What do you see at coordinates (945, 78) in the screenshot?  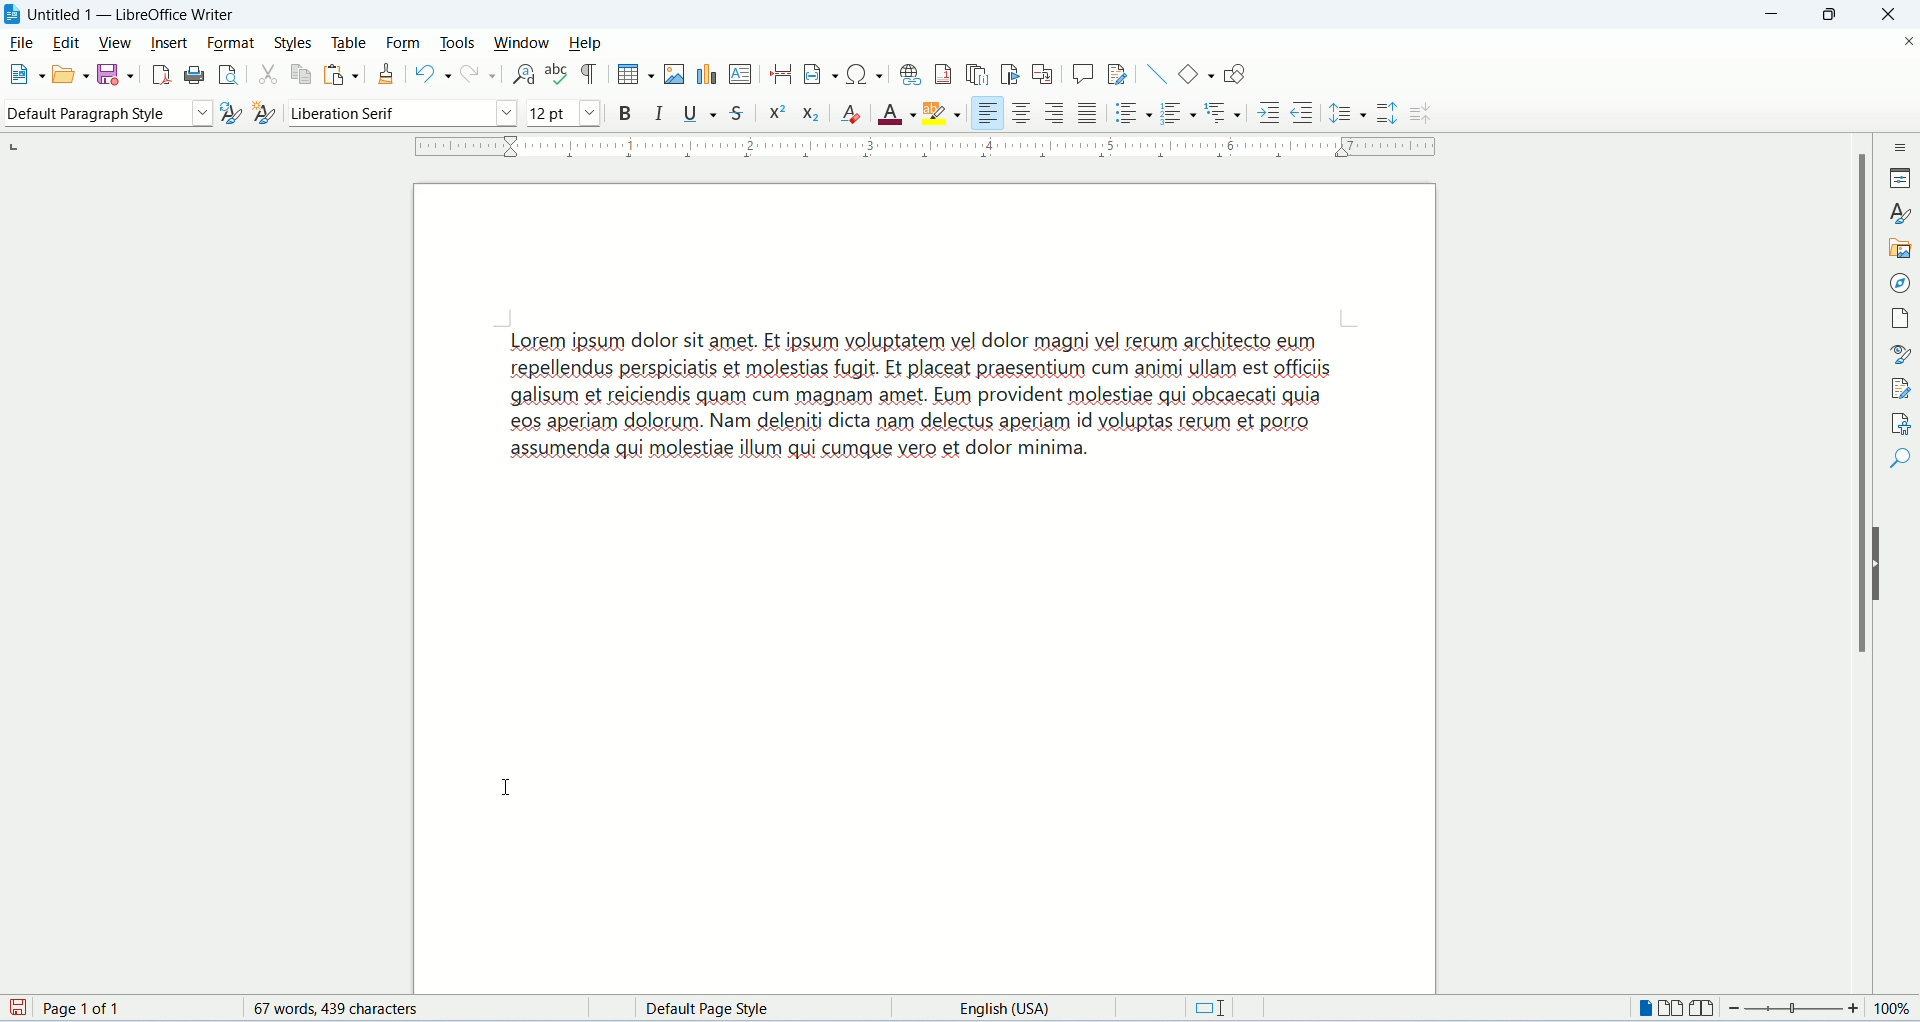 I see `insert footnote` at bounding box center [945, 78].